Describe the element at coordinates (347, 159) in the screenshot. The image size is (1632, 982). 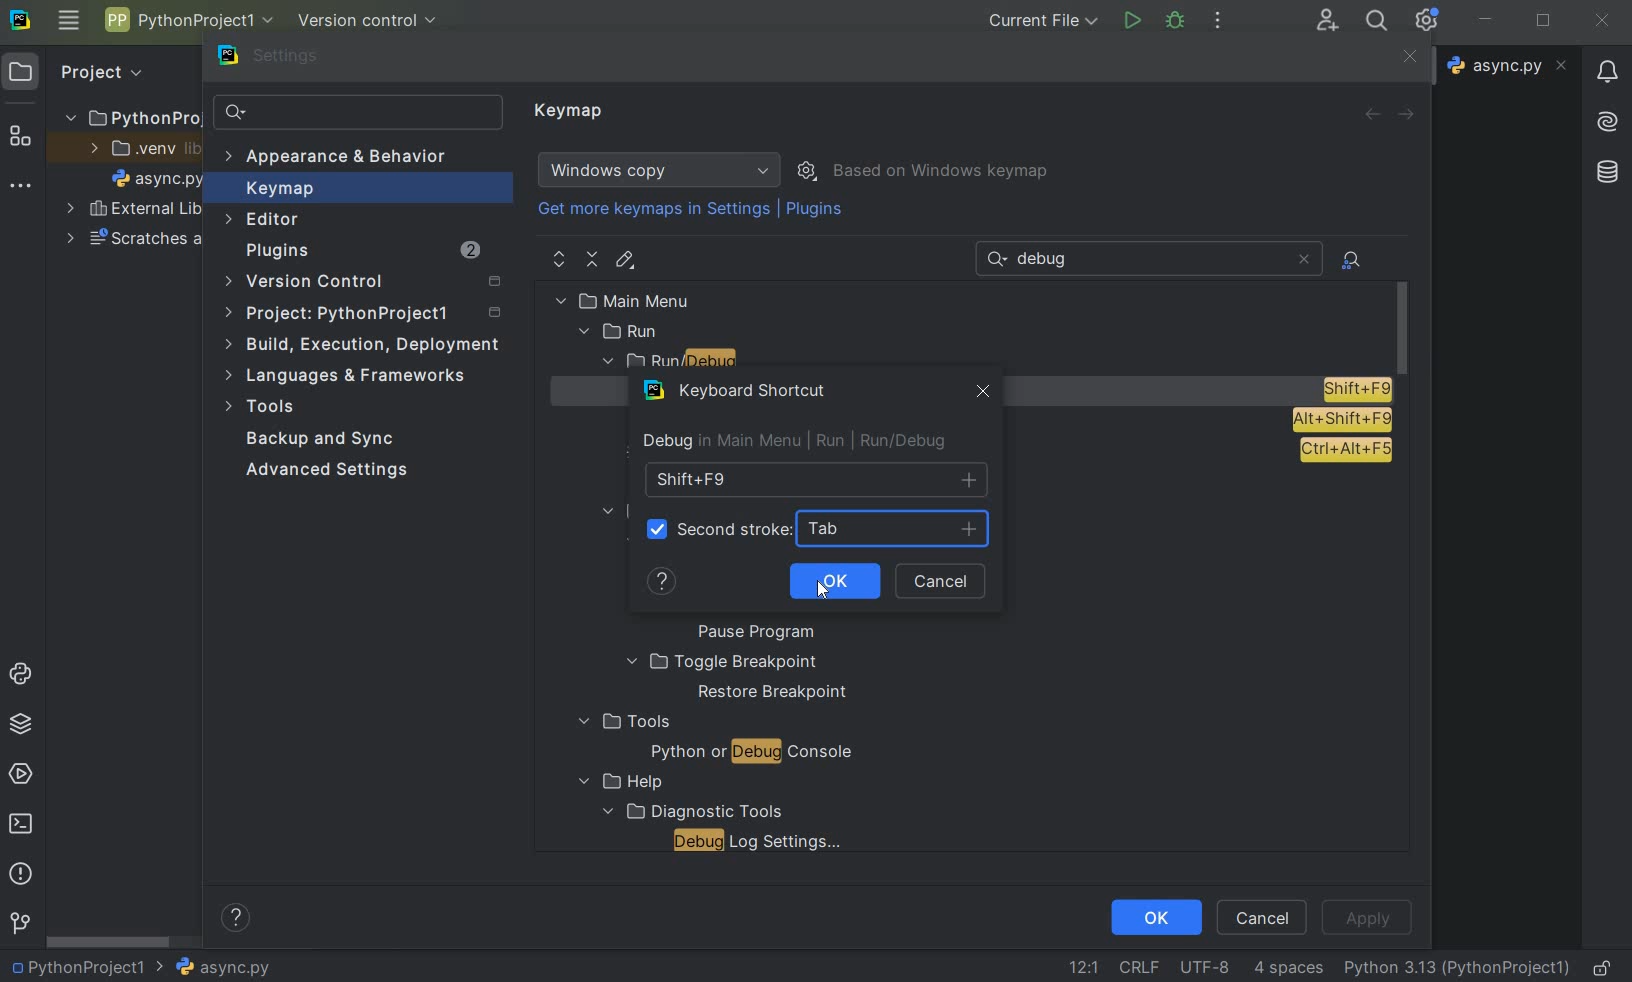
I see `appearance & behavior` at that location.